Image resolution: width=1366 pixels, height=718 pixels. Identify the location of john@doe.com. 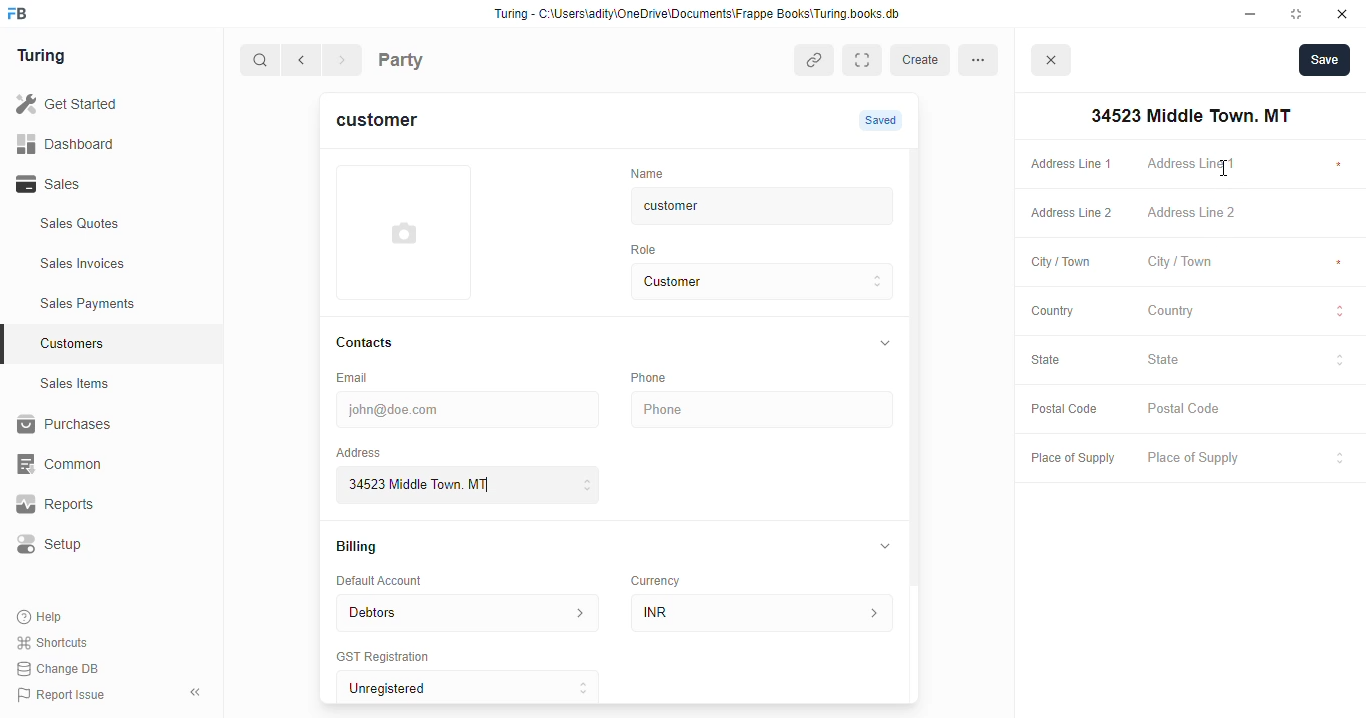
(471, 407).